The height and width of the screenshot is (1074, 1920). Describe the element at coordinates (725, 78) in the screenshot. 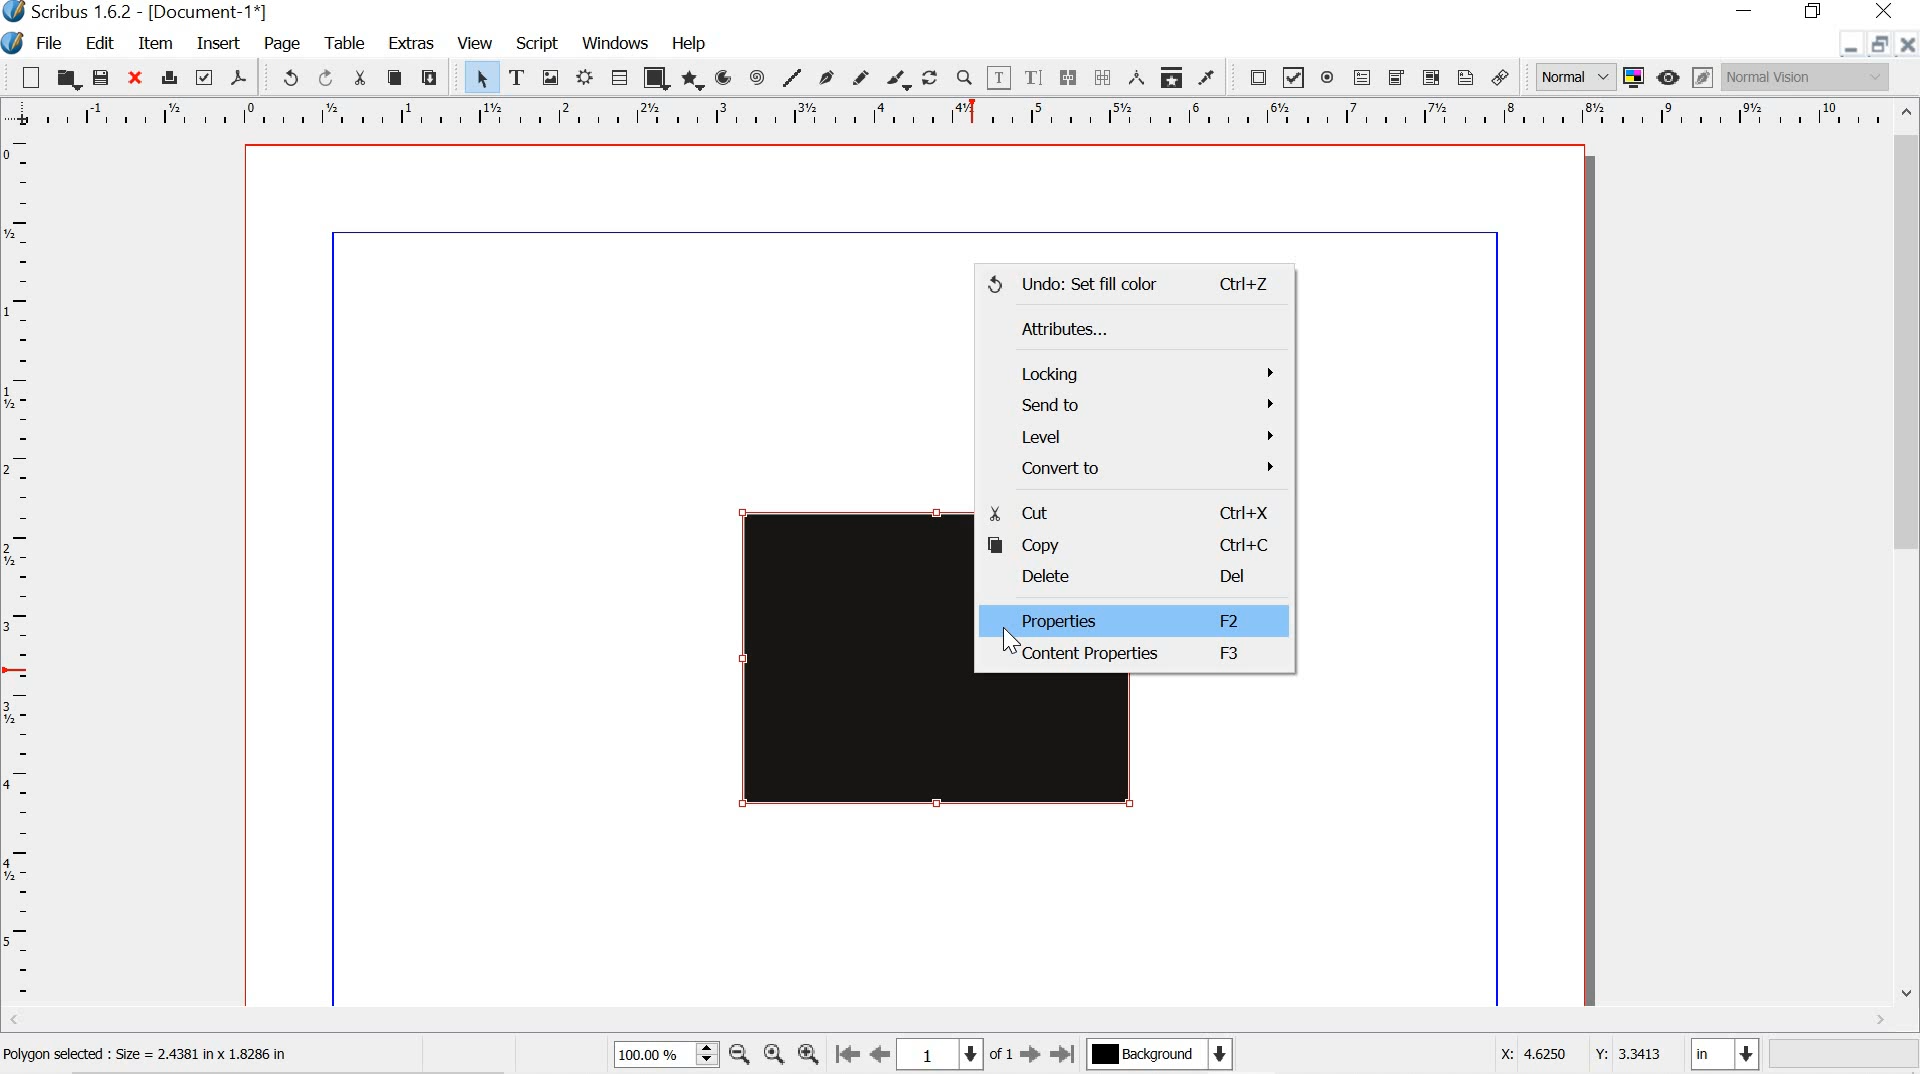

I see `arc` at that location.